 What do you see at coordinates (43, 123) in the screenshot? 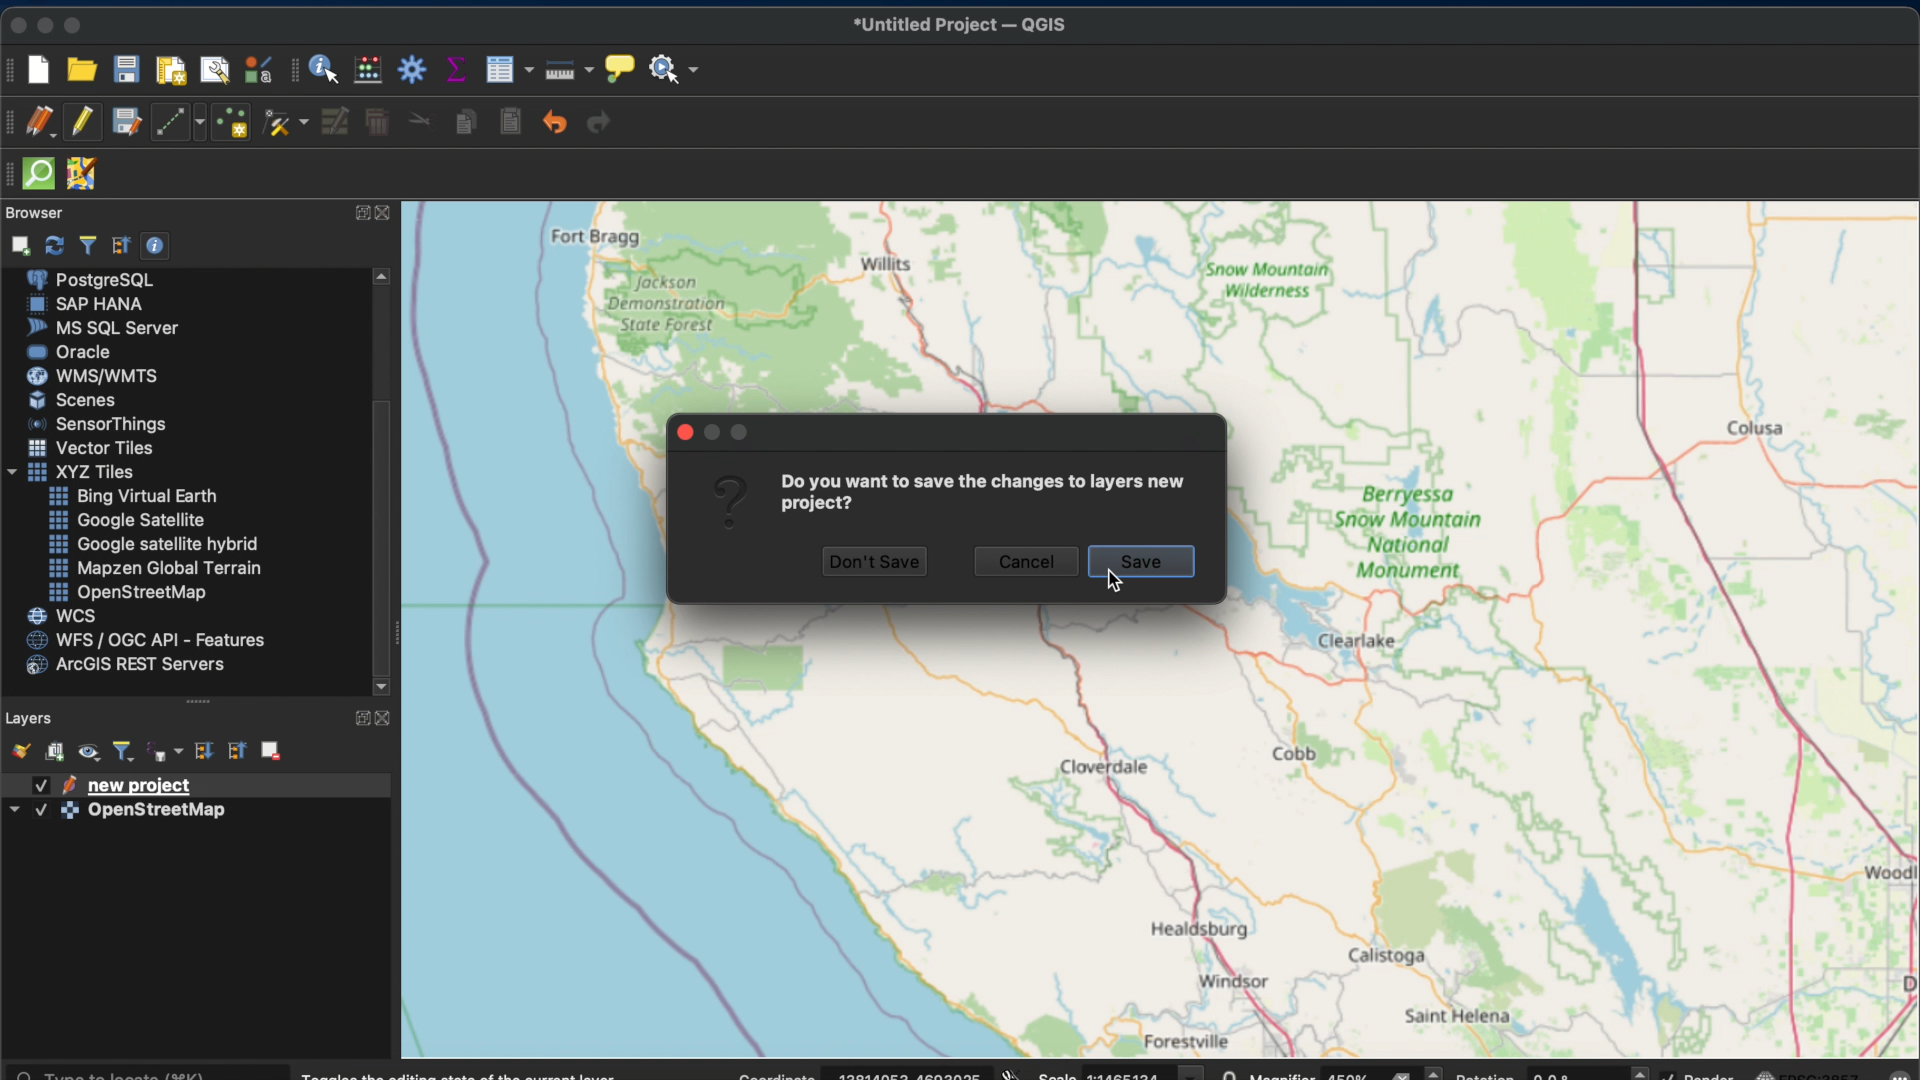
I see `current edits` at bounding box center [43, 123].